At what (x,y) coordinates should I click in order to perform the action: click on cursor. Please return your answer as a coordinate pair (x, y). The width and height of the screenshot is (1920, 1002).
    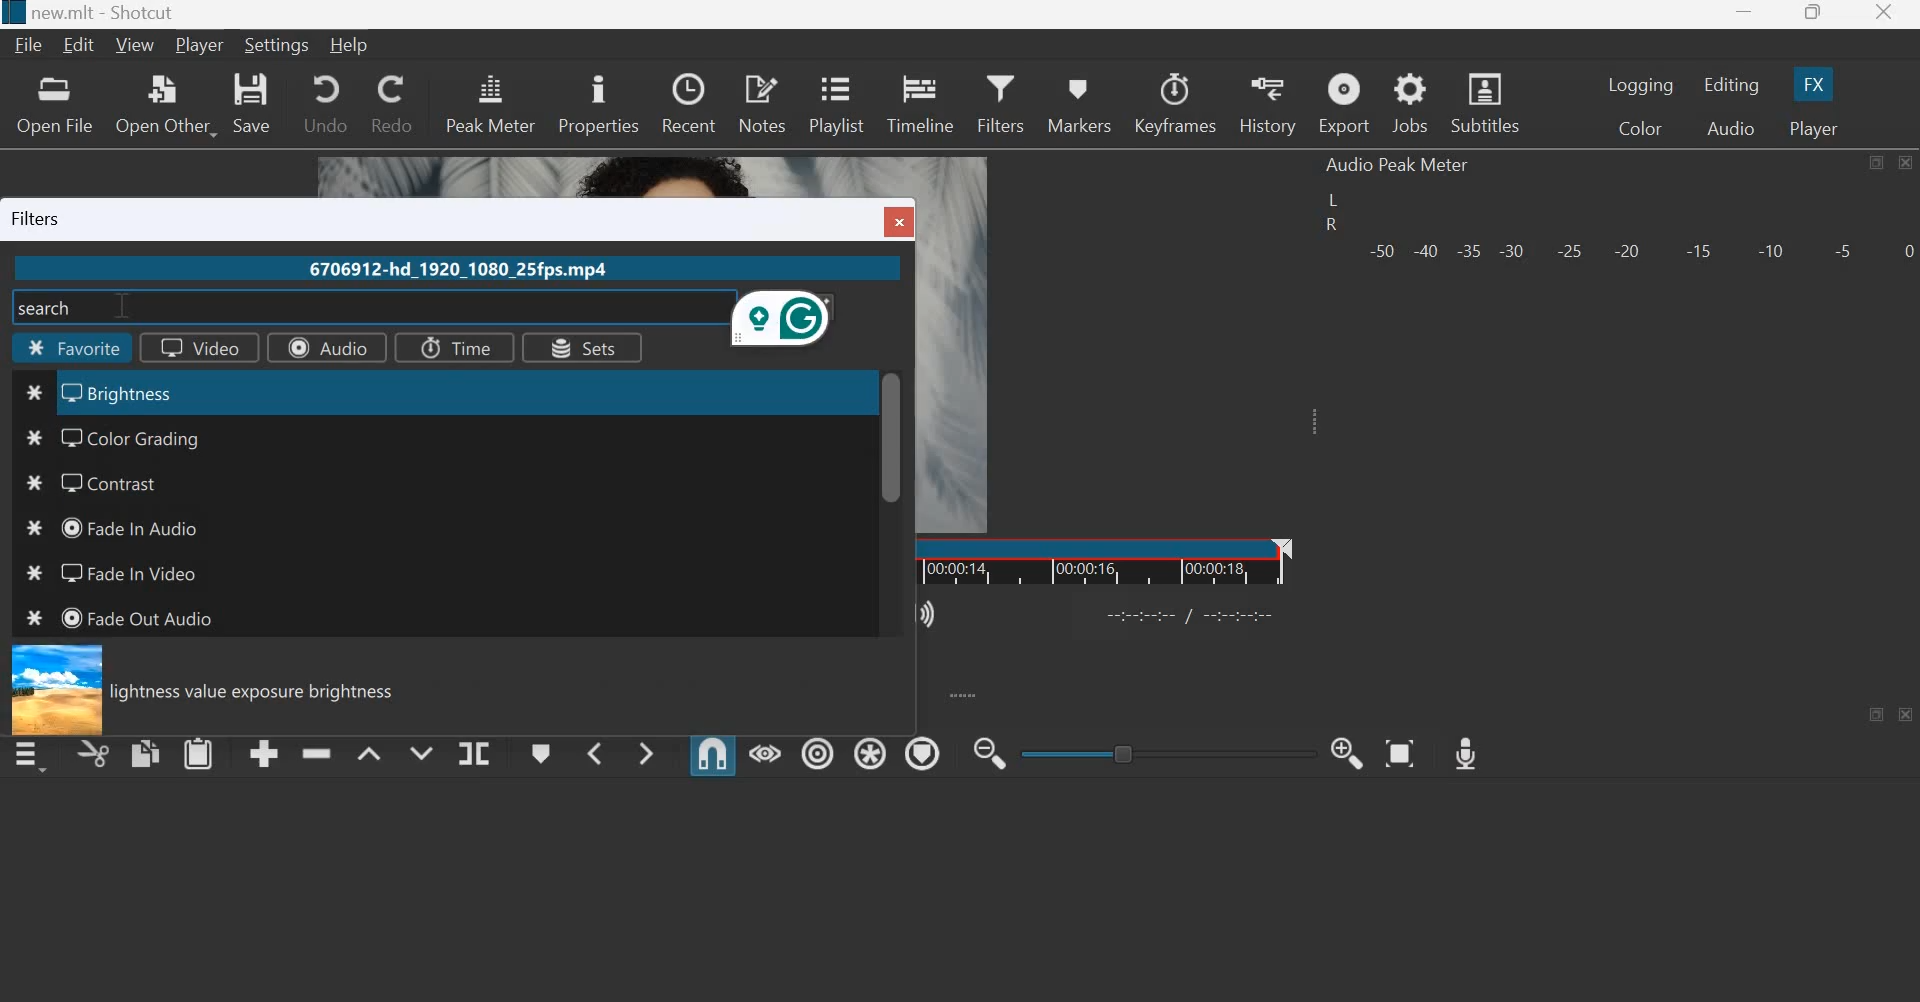
    Looking at the image, I should click on (123, 308).